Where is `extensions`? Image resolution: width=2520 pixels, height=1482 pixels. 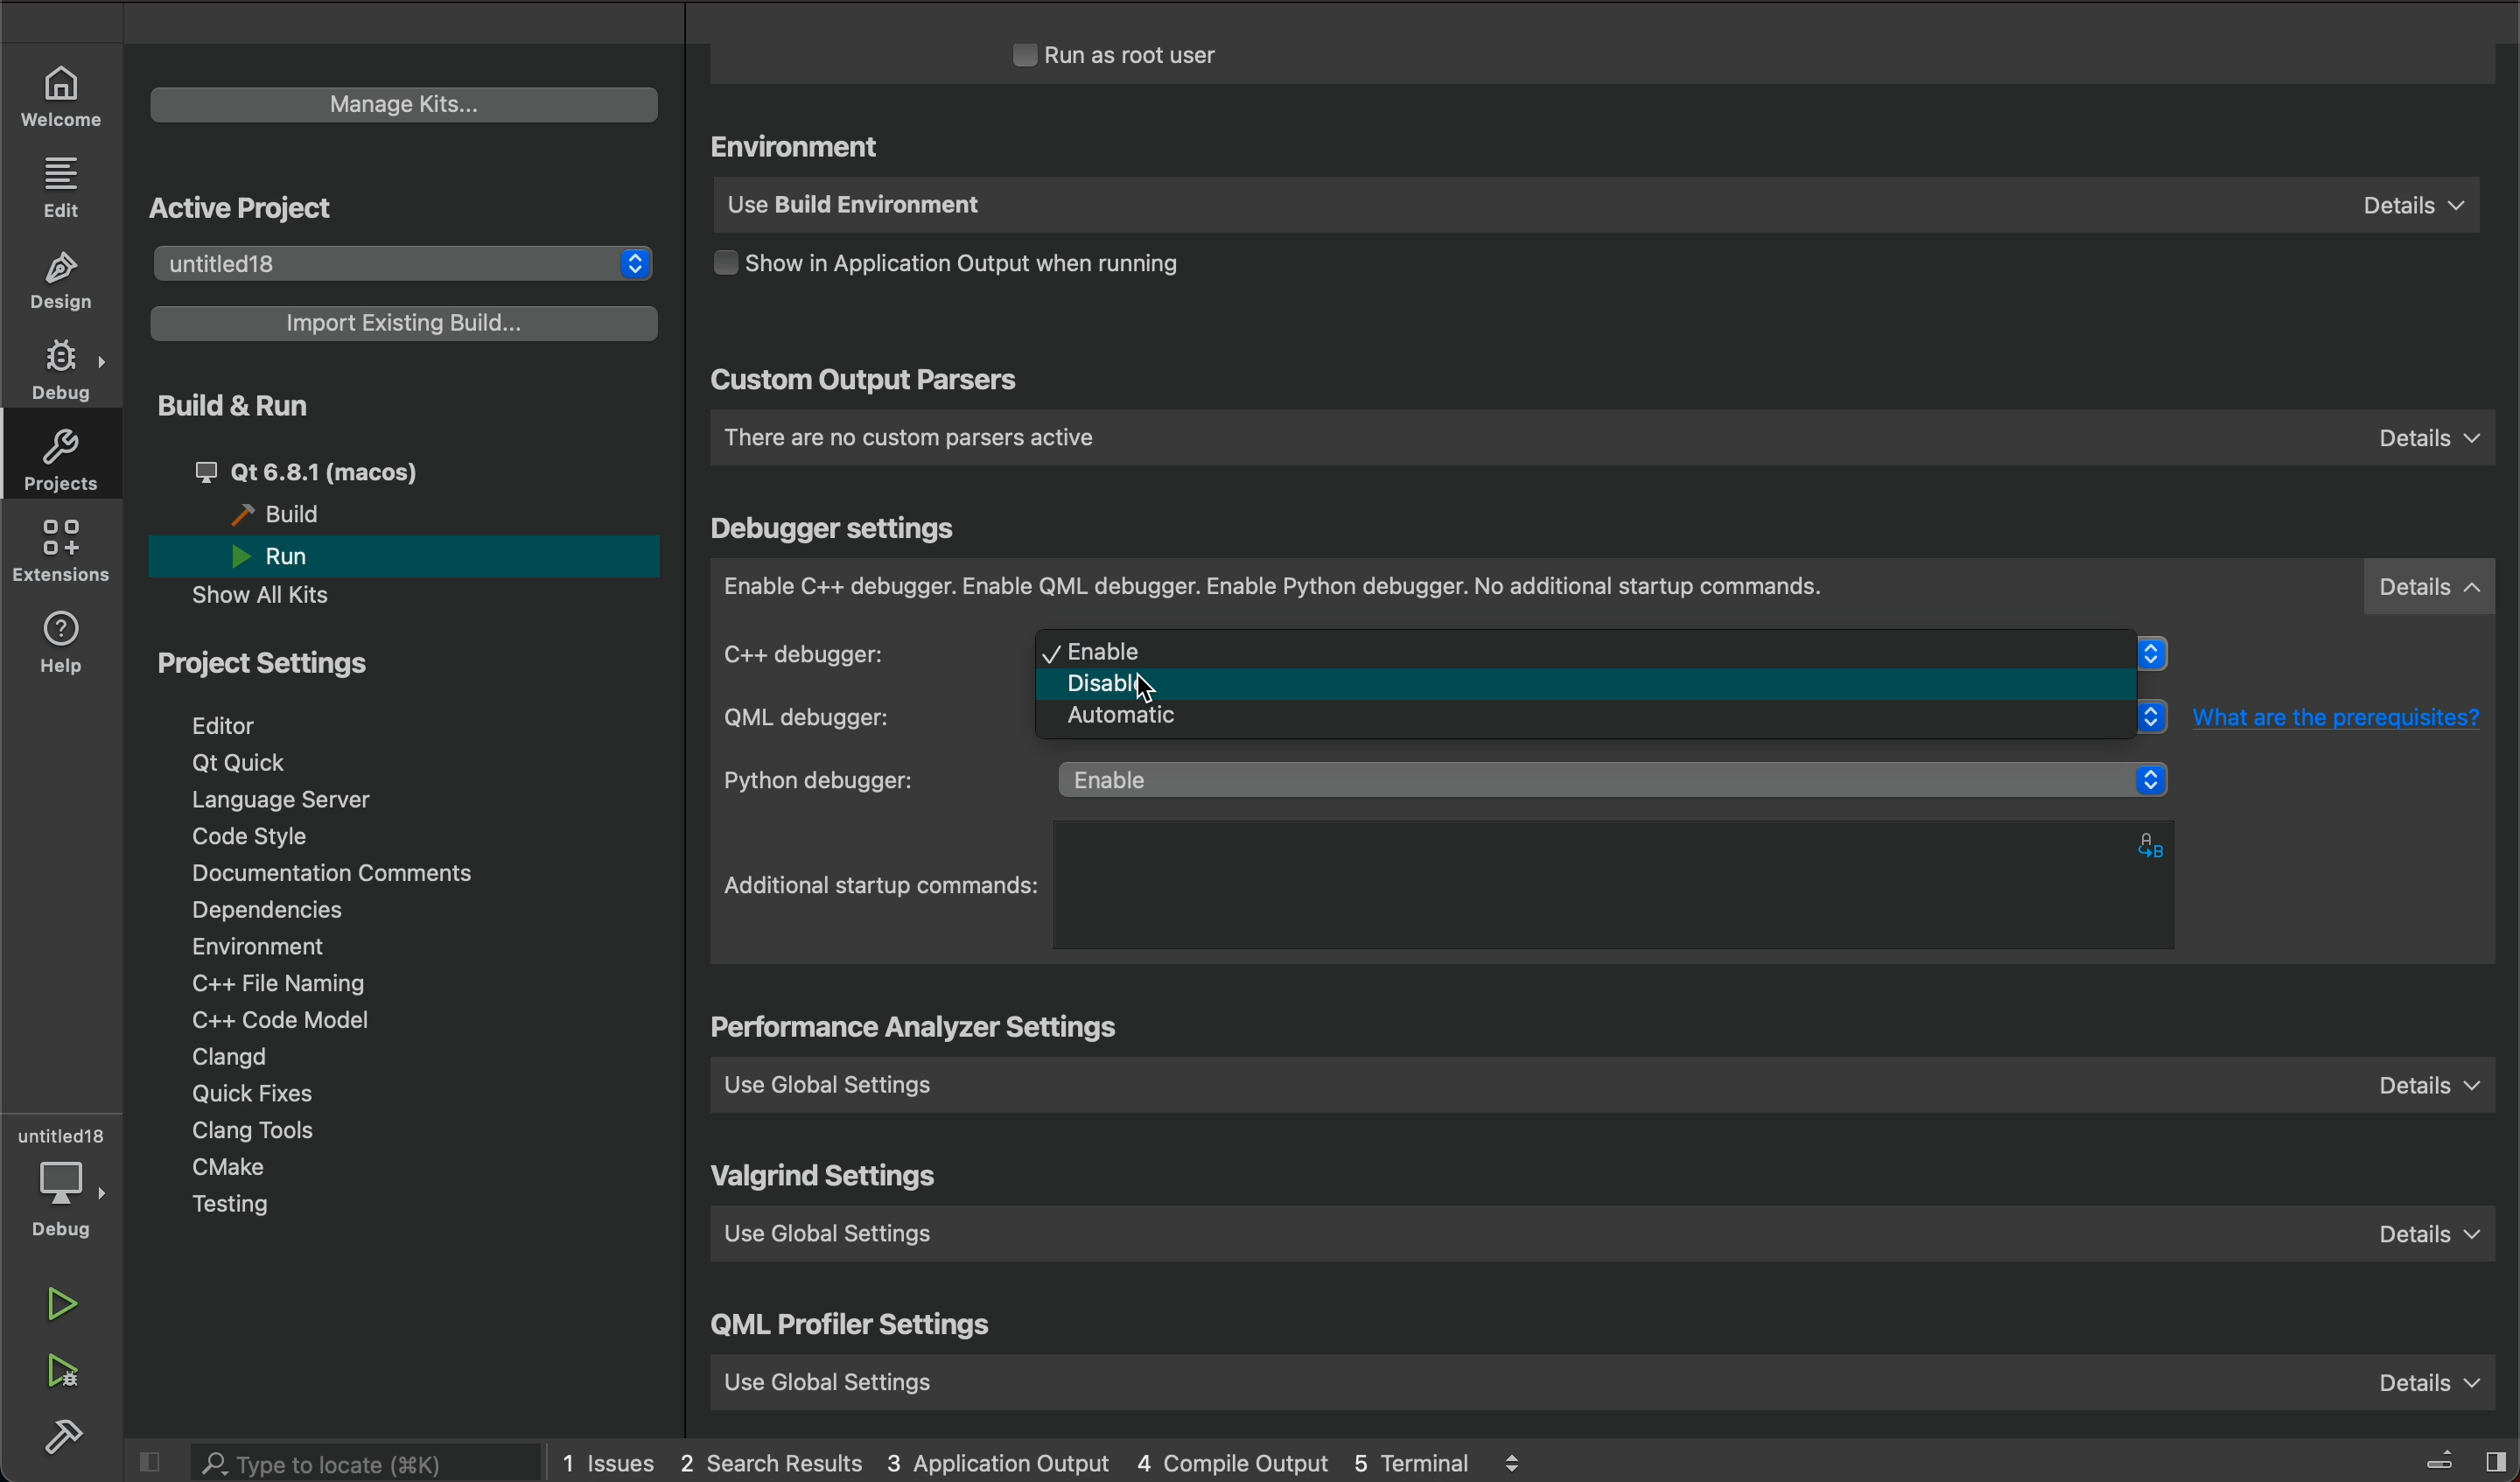 extensions is located at coordinates (65, 555).